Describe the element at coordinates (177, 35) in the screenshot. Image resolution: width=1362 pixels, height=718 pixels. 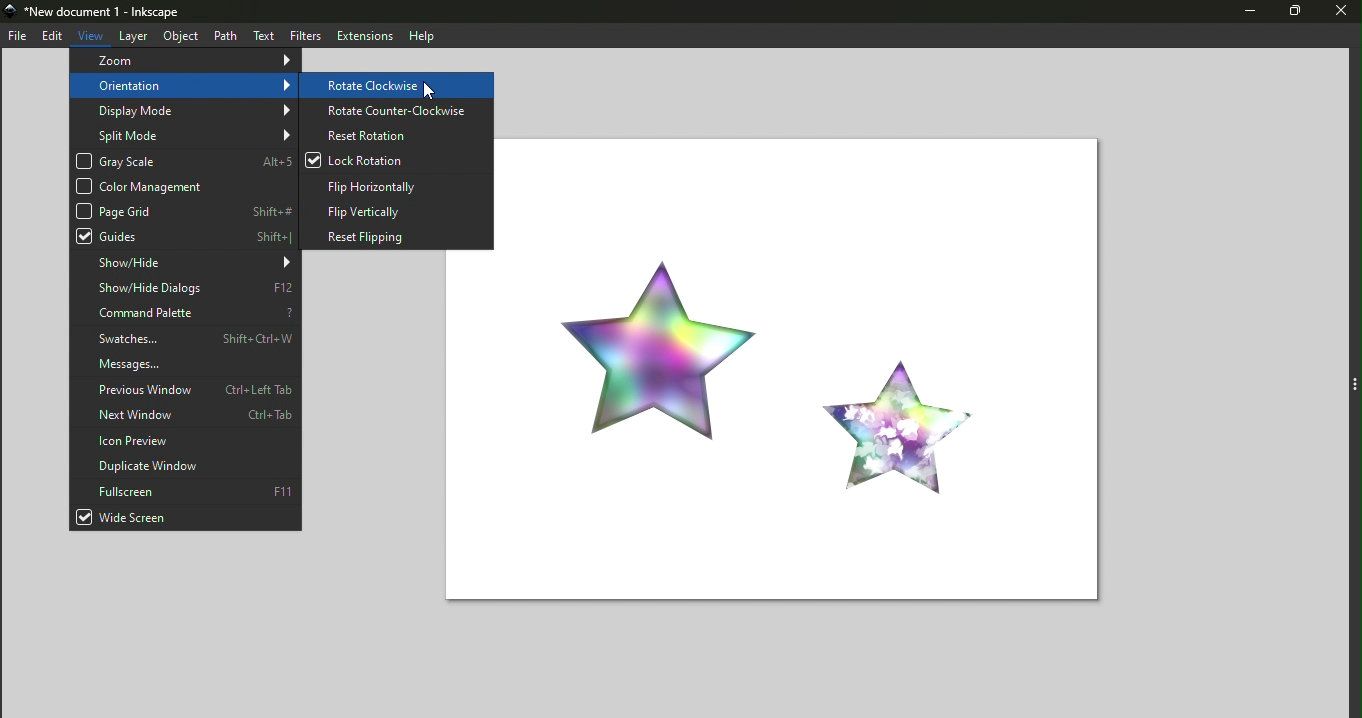
I see `Object` at that location.